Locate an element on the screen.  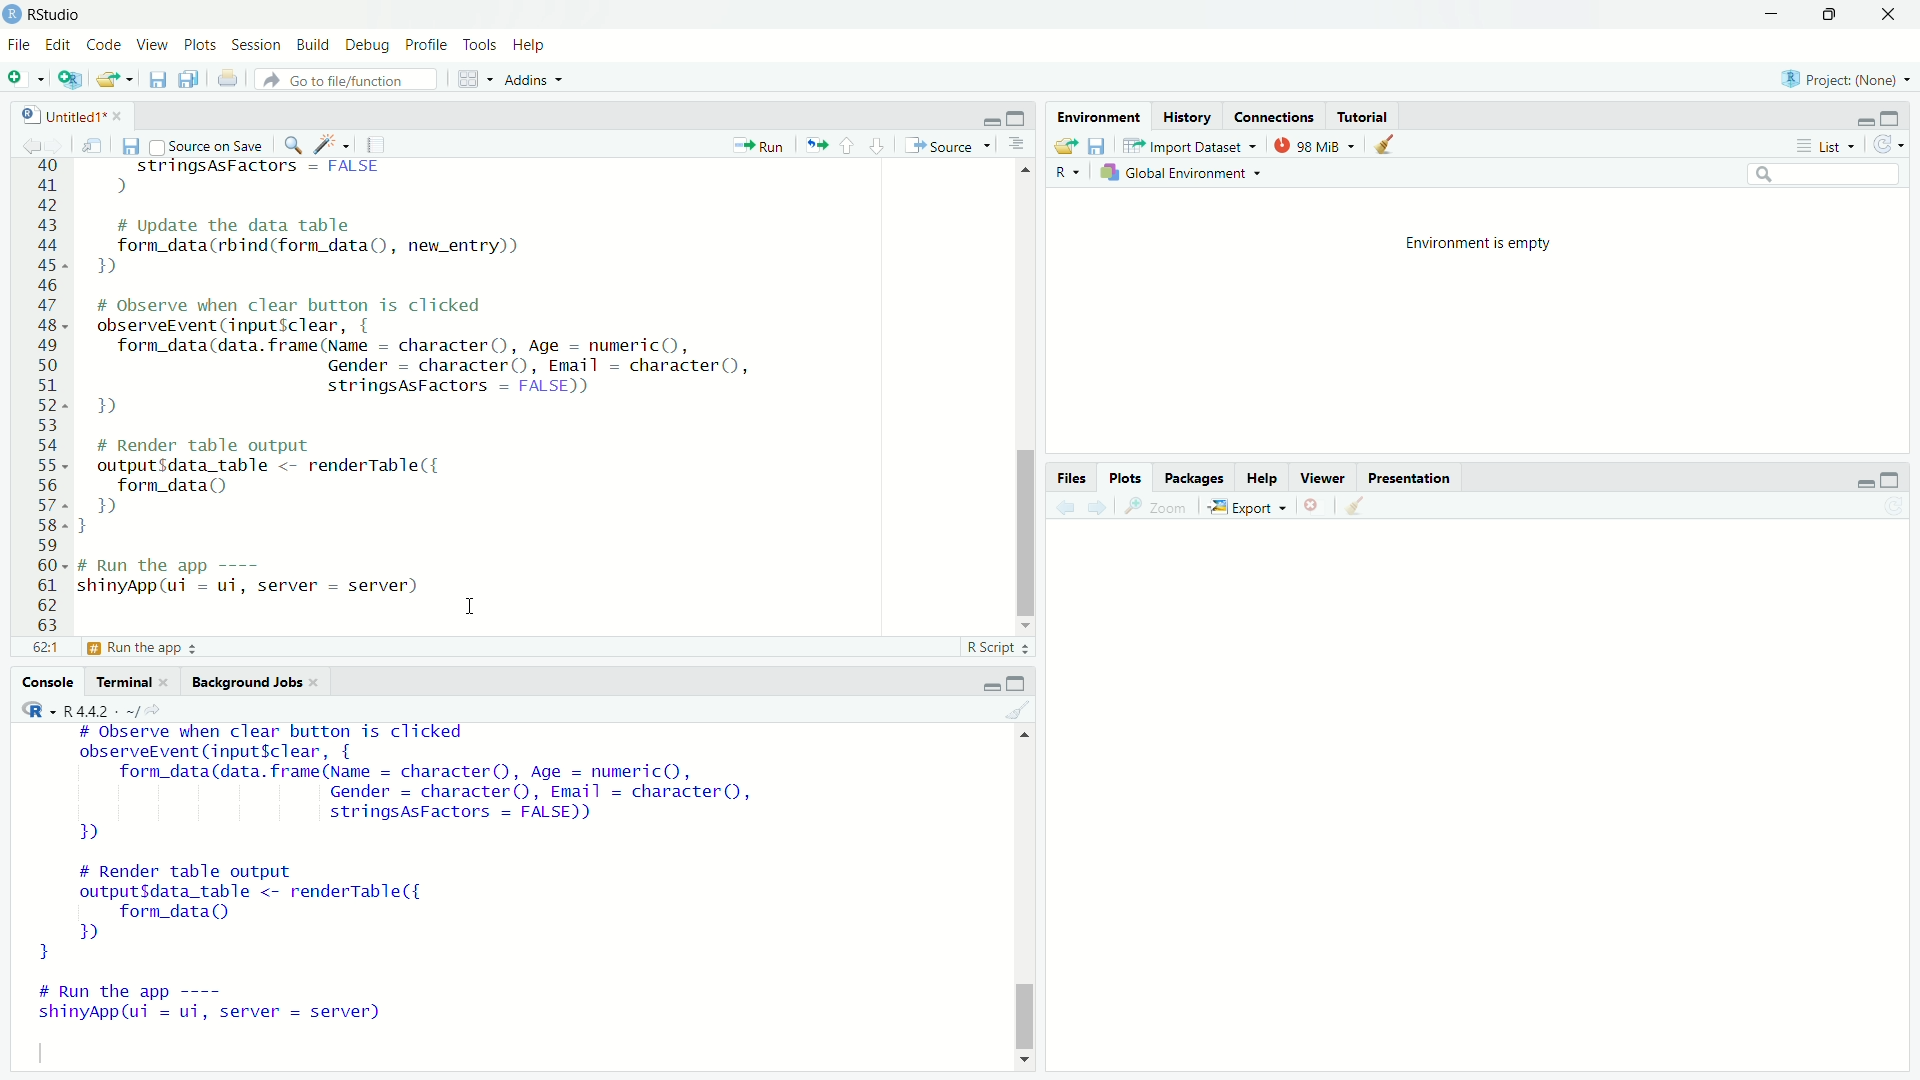
code to observe when clear button is clicked is located at coordinates (426, 786).